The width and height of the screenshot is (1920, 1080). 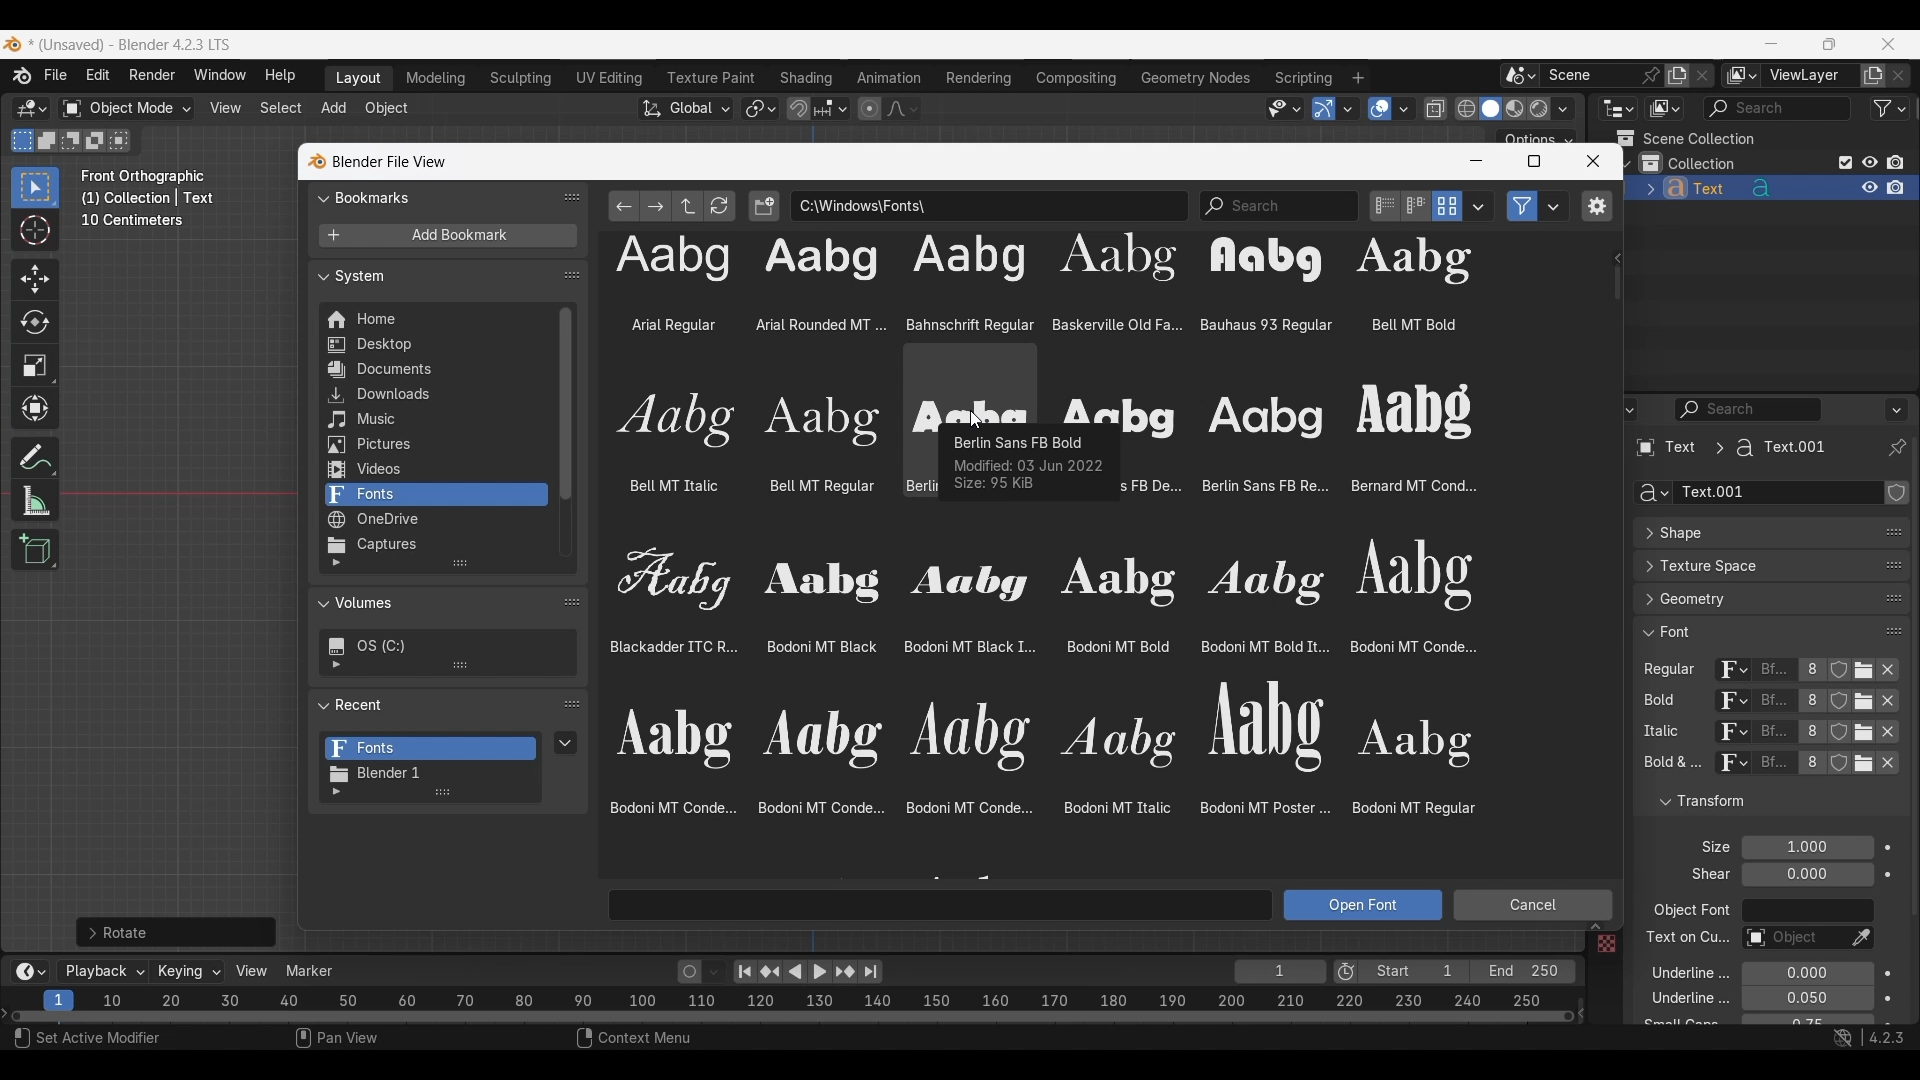 What do you see at coordinates (1685, 138) in the screenshot?
I see `Scene collection` at bounding box center [1685, 138].